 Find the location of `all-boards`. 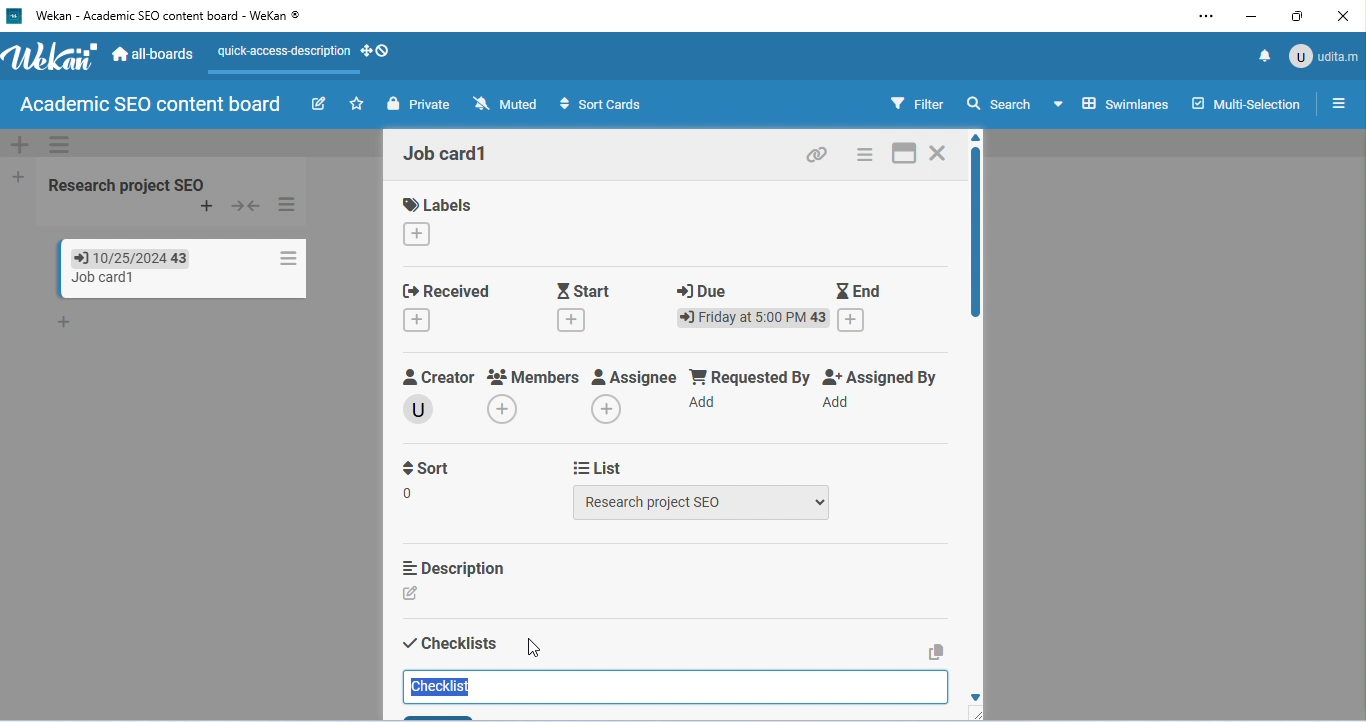

all-boards is located at coordinates (153, 53).